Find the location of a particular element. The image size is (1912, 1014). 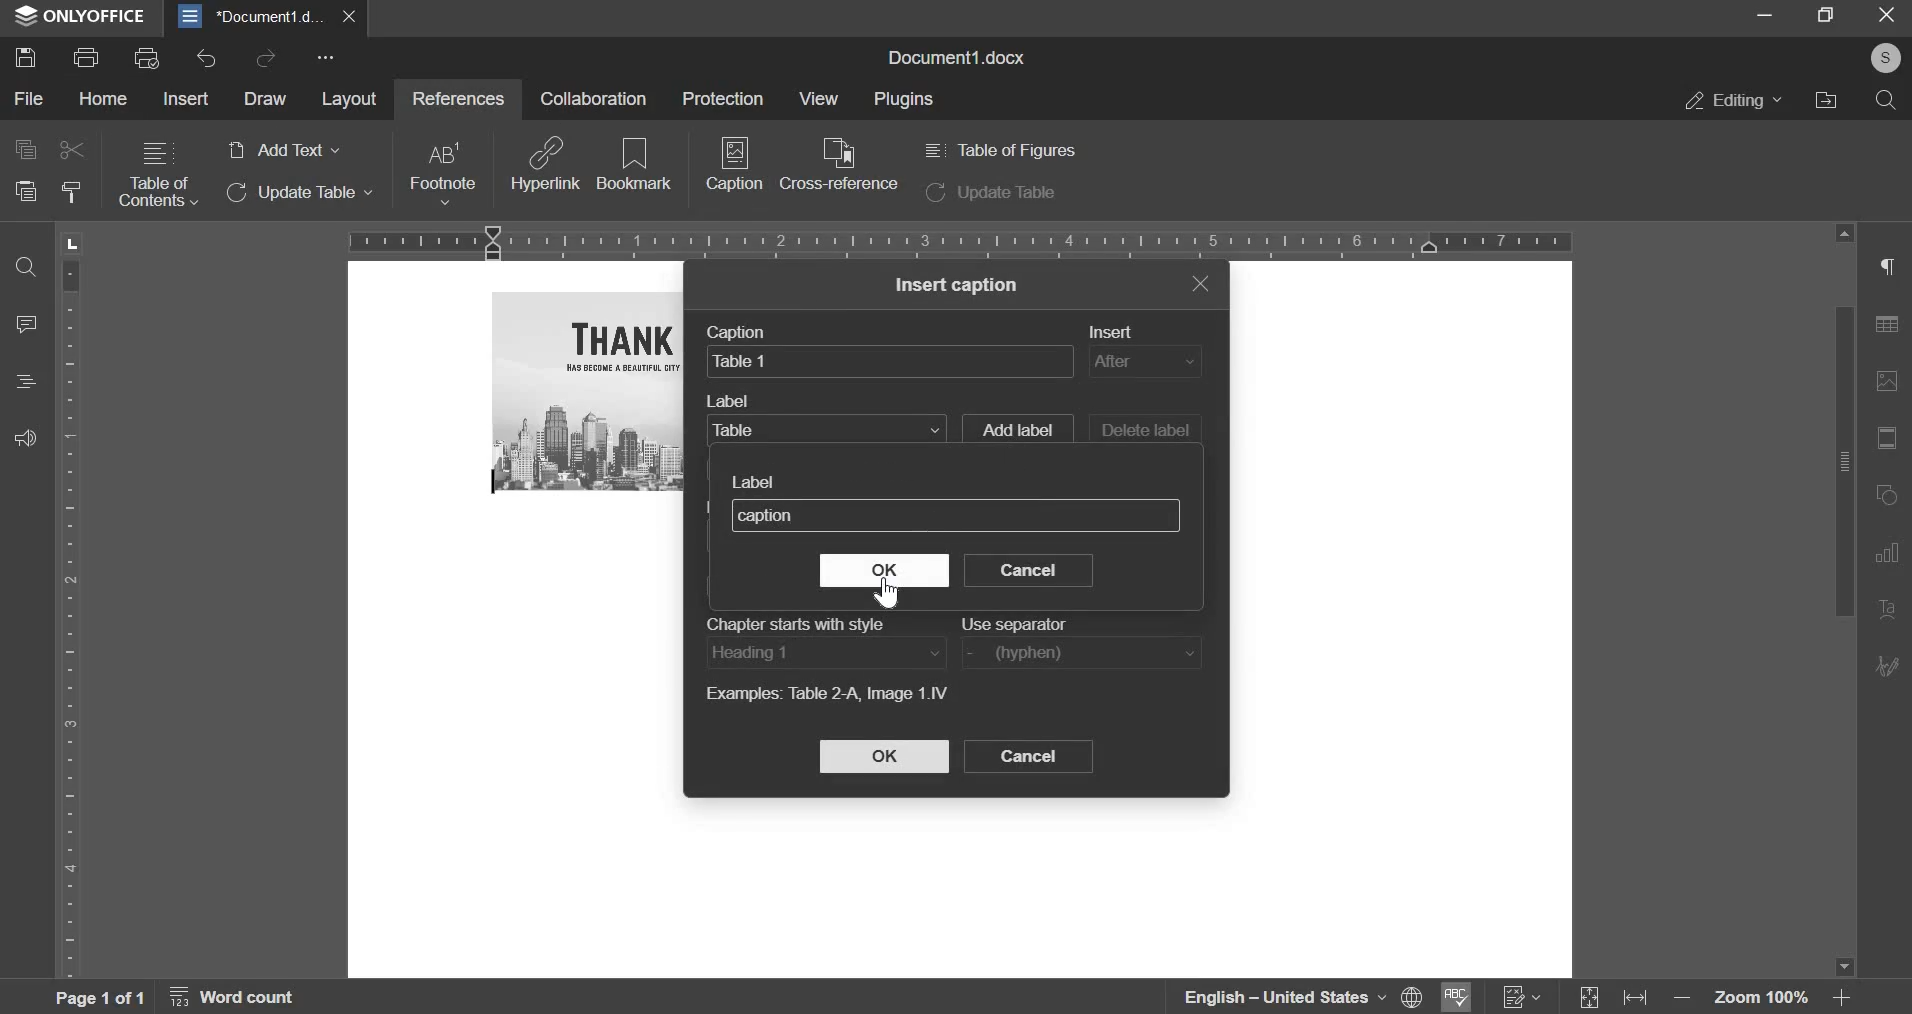

plugins is located at coordinates (905, 100).